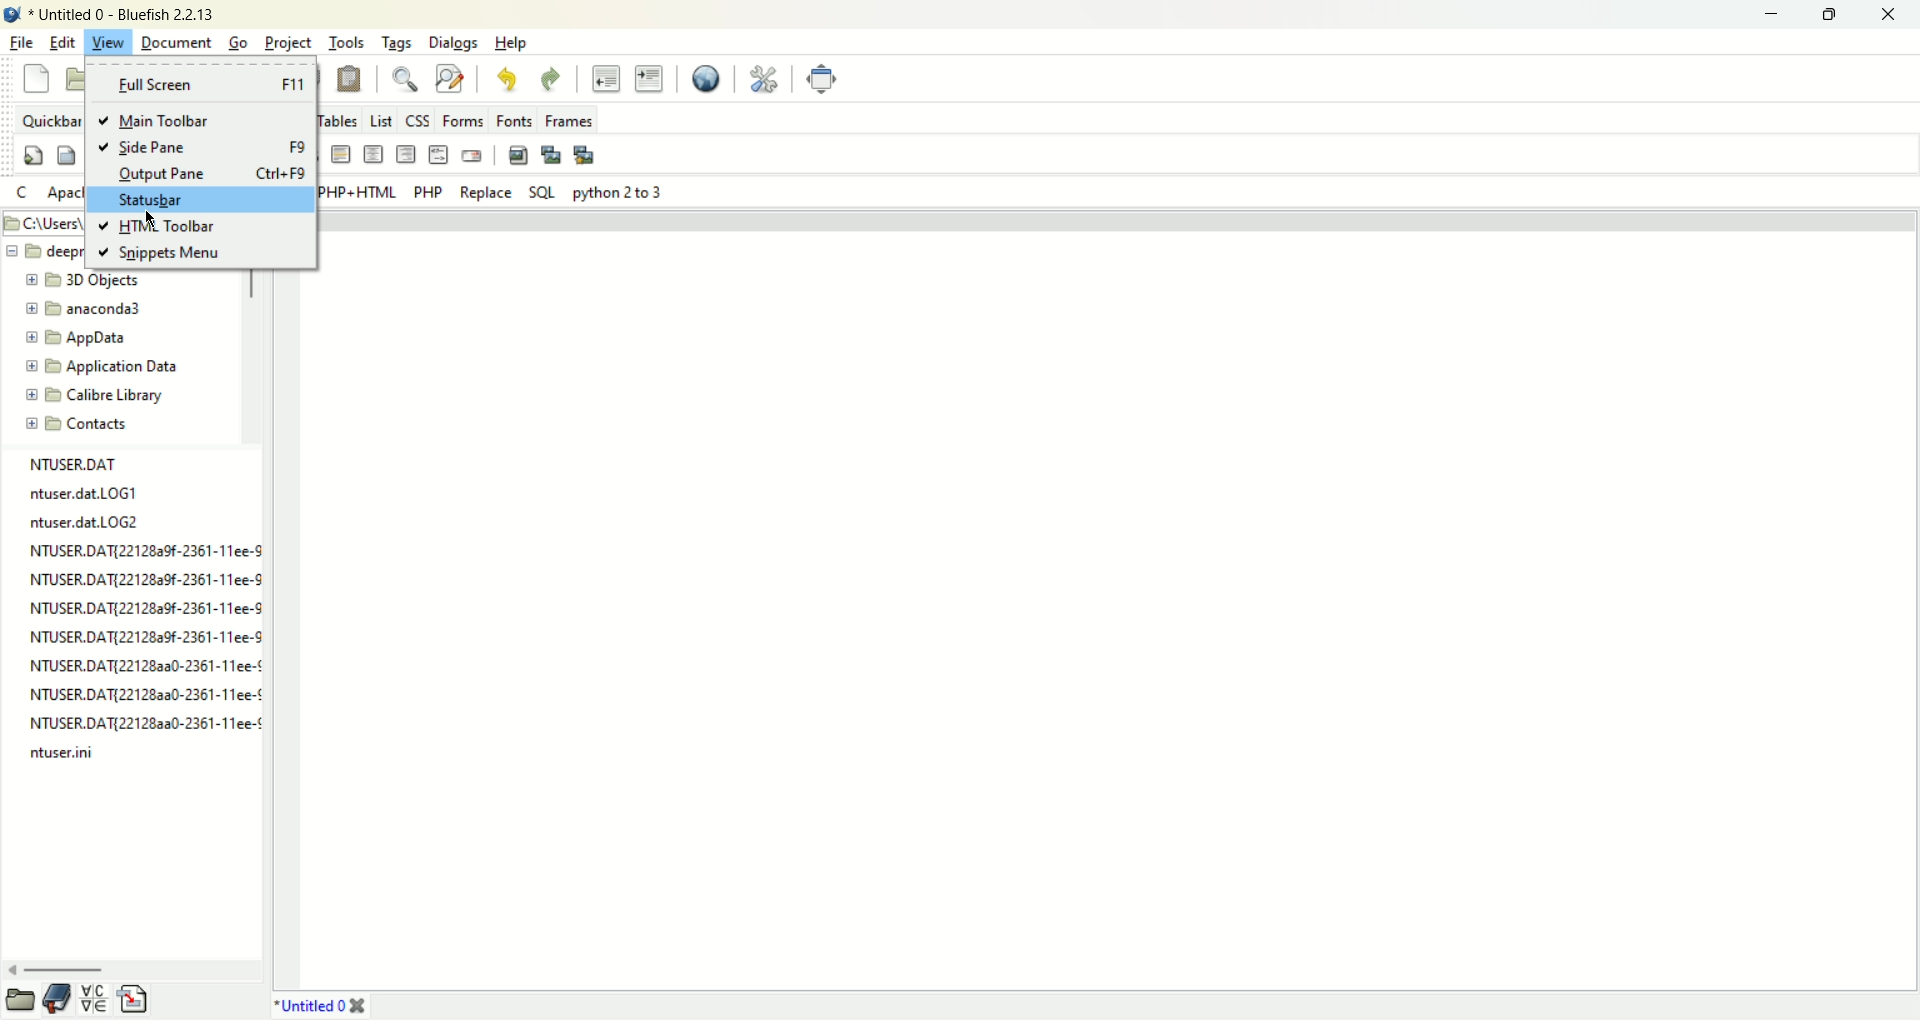 The height and width of the screenshot is (1020, 1920). Describe the element at coordinates (516, 156) in the screenshot. I see `insert image` at that location.